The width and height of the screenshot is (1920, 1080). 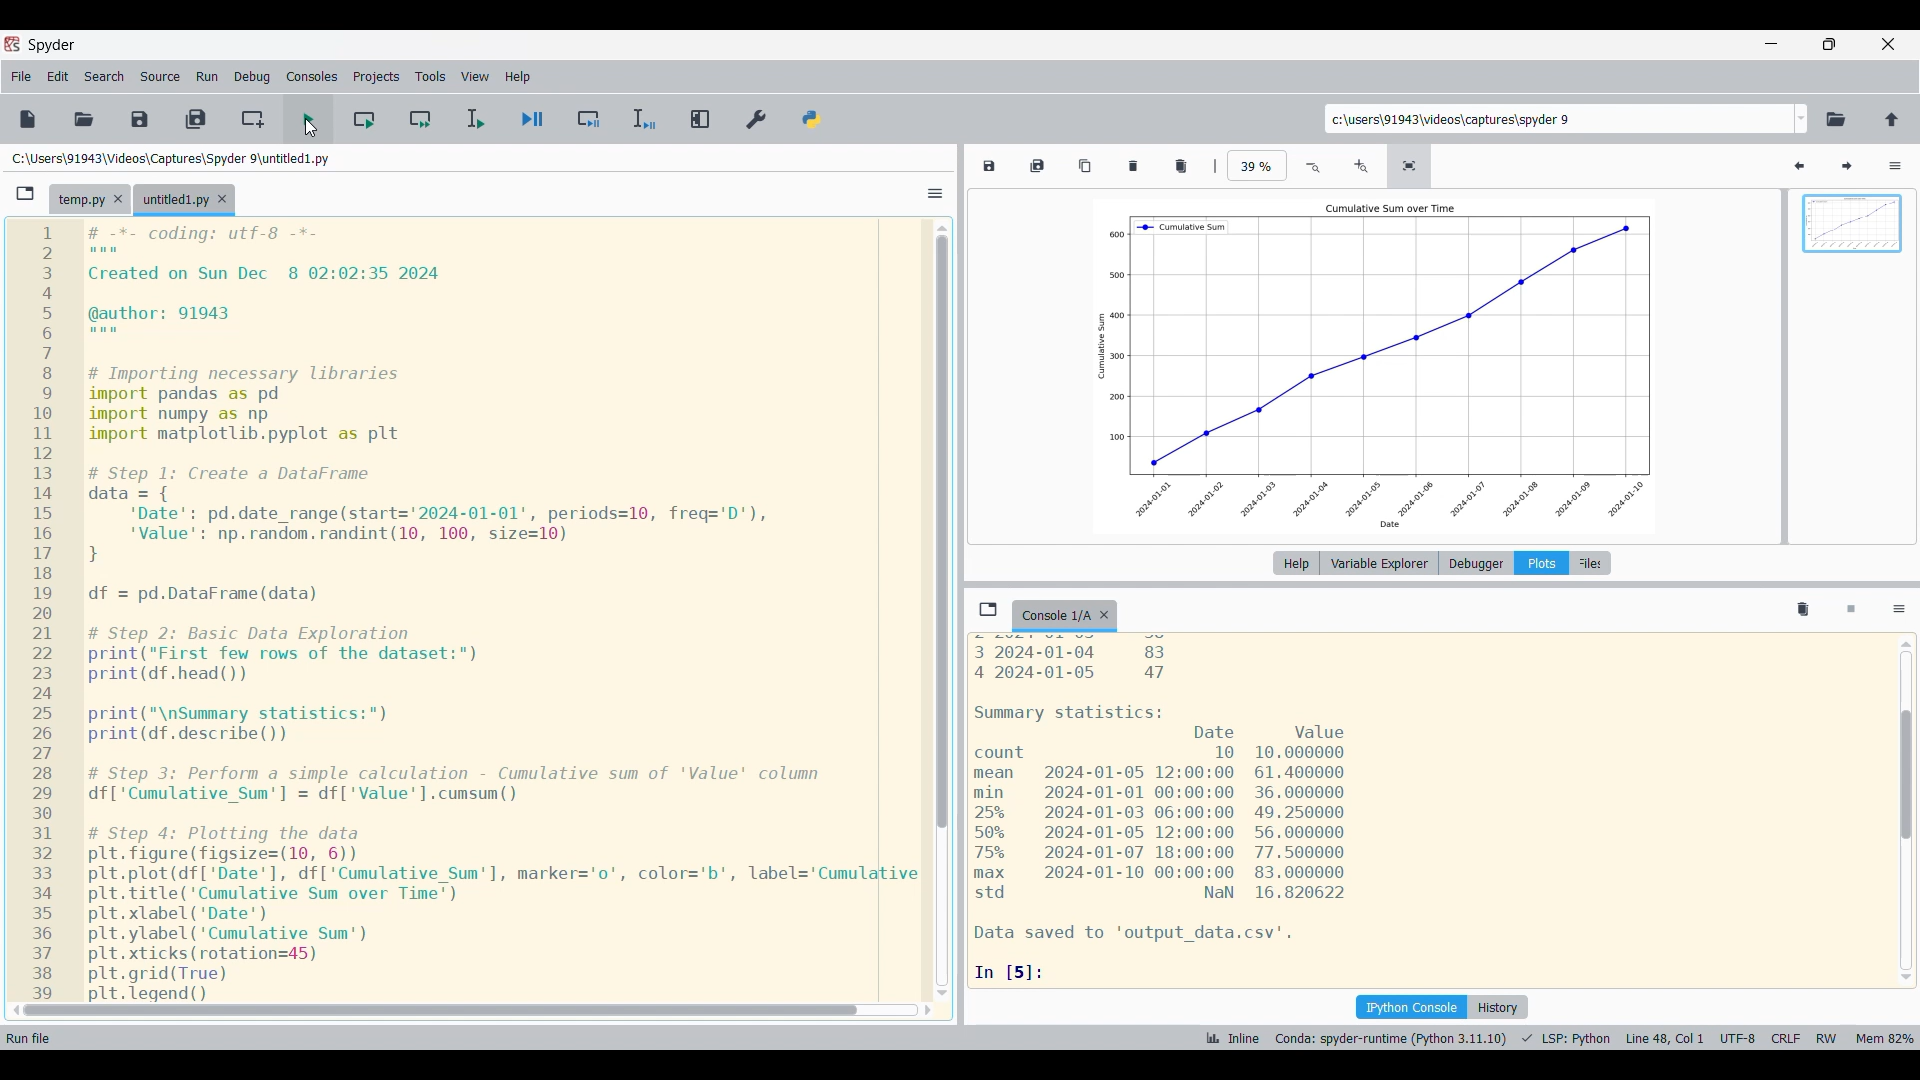 I want to click on History, so click(x=1498, y=1007).